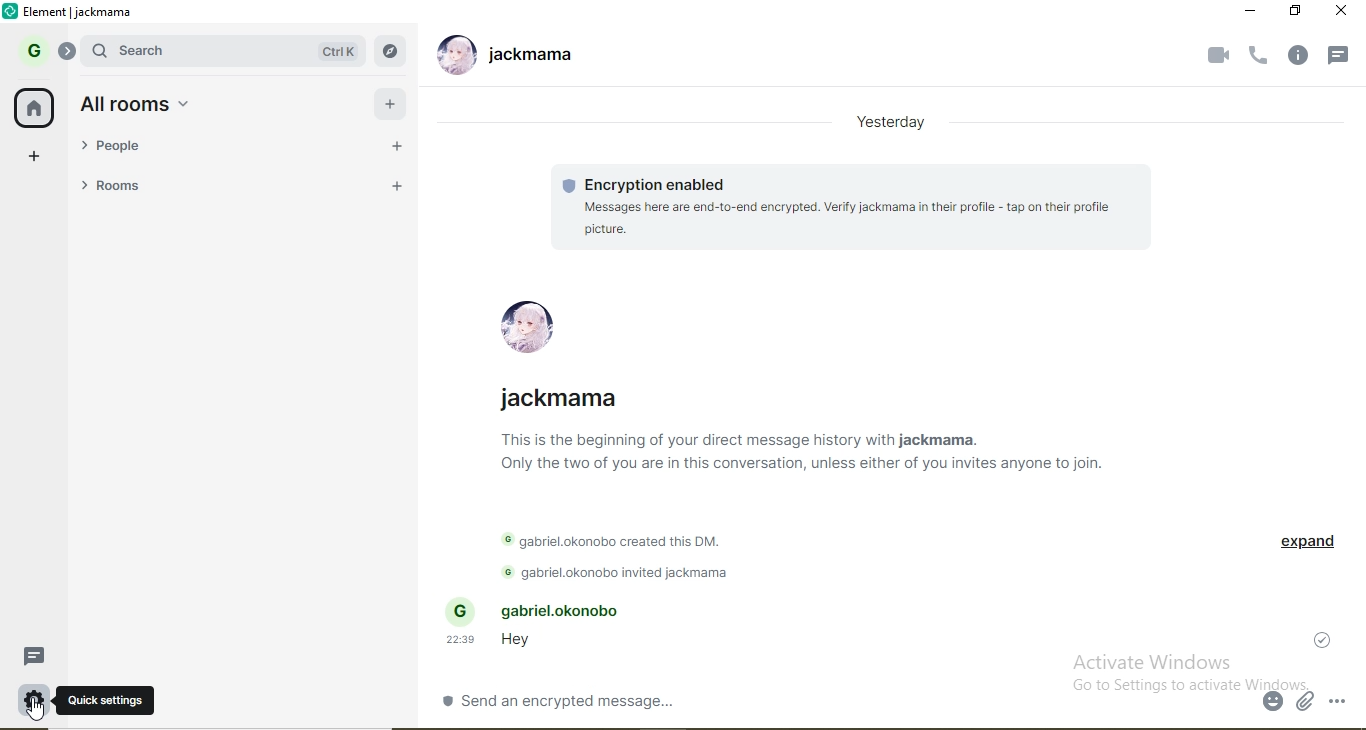 Image resolution: width=1366 pixels, height=730 pixels. What do you see at coordinates (848, 218) in the screenshot?
I see `Messages here are end-to-end encrypted. Verify jackmama in their profile - tap on their profile
picture.` at bounding box center [848, 218].